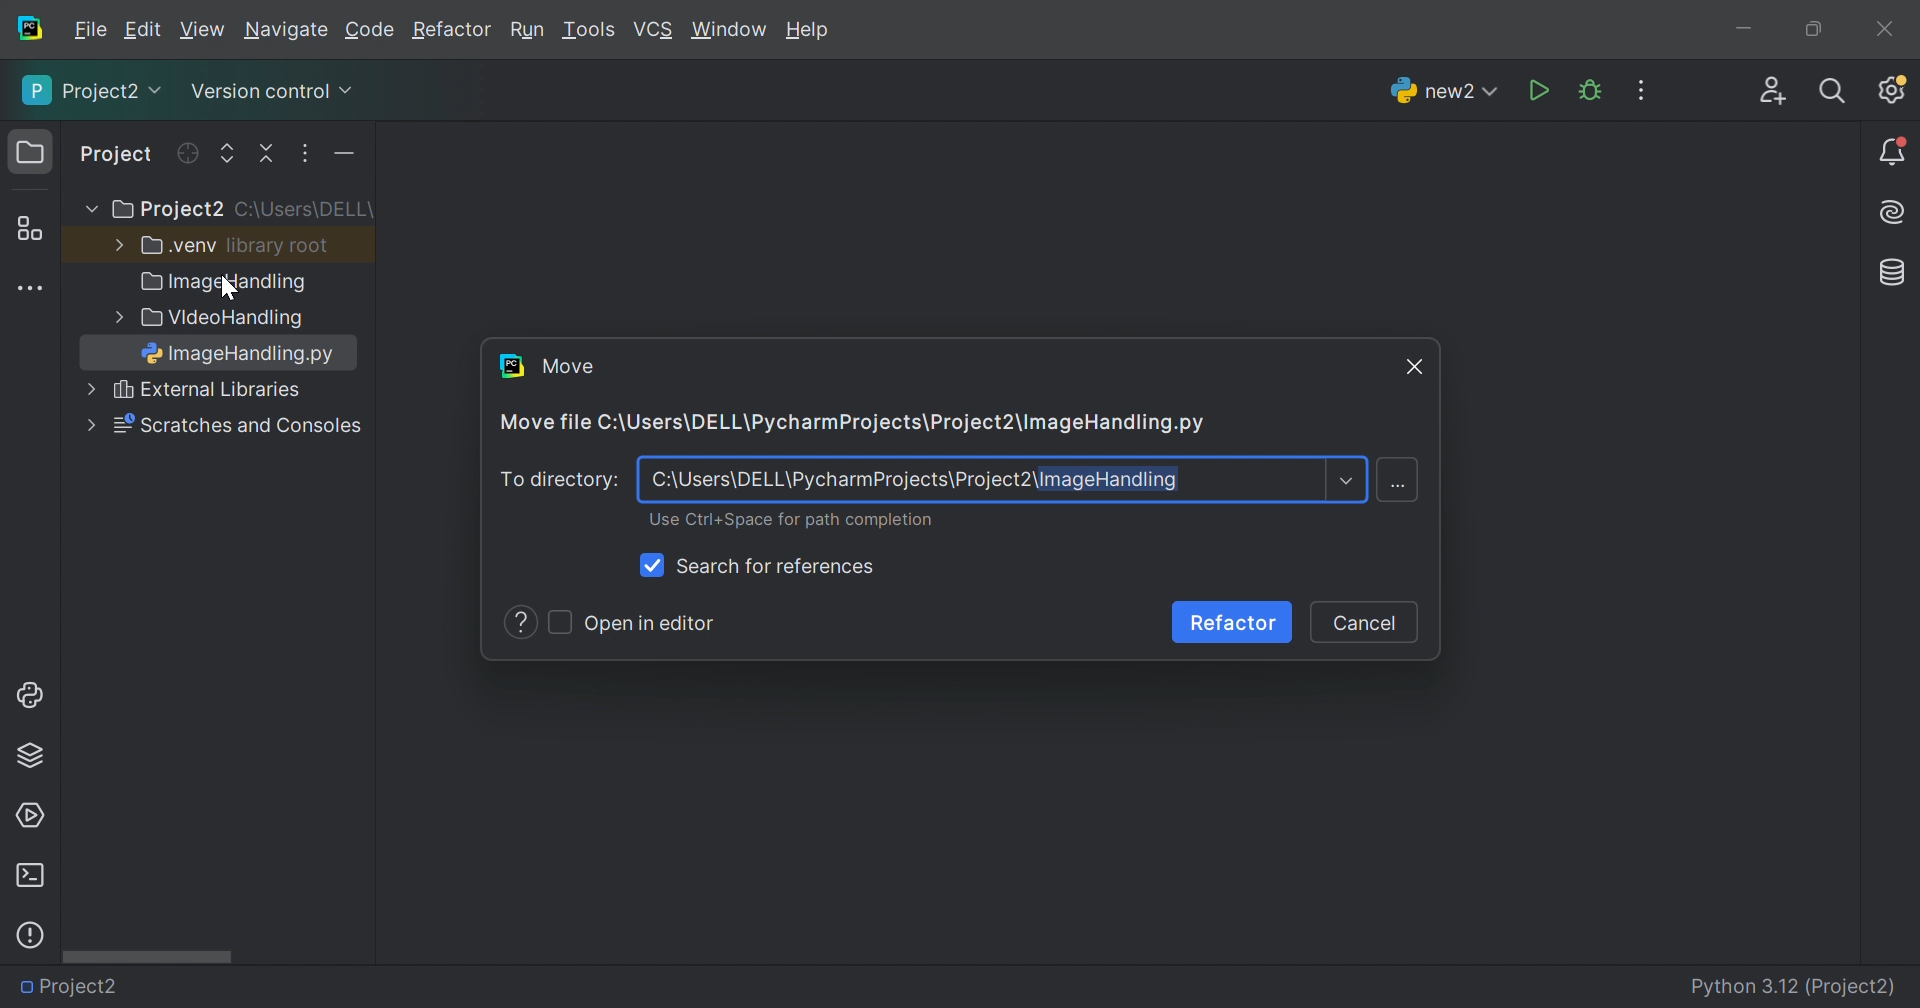 The height and width of the screenshot is (1008, 1920). What do you see at coordinates (280, 245) in the screenshot?
I see `library root` at bounding box center [280, 245].